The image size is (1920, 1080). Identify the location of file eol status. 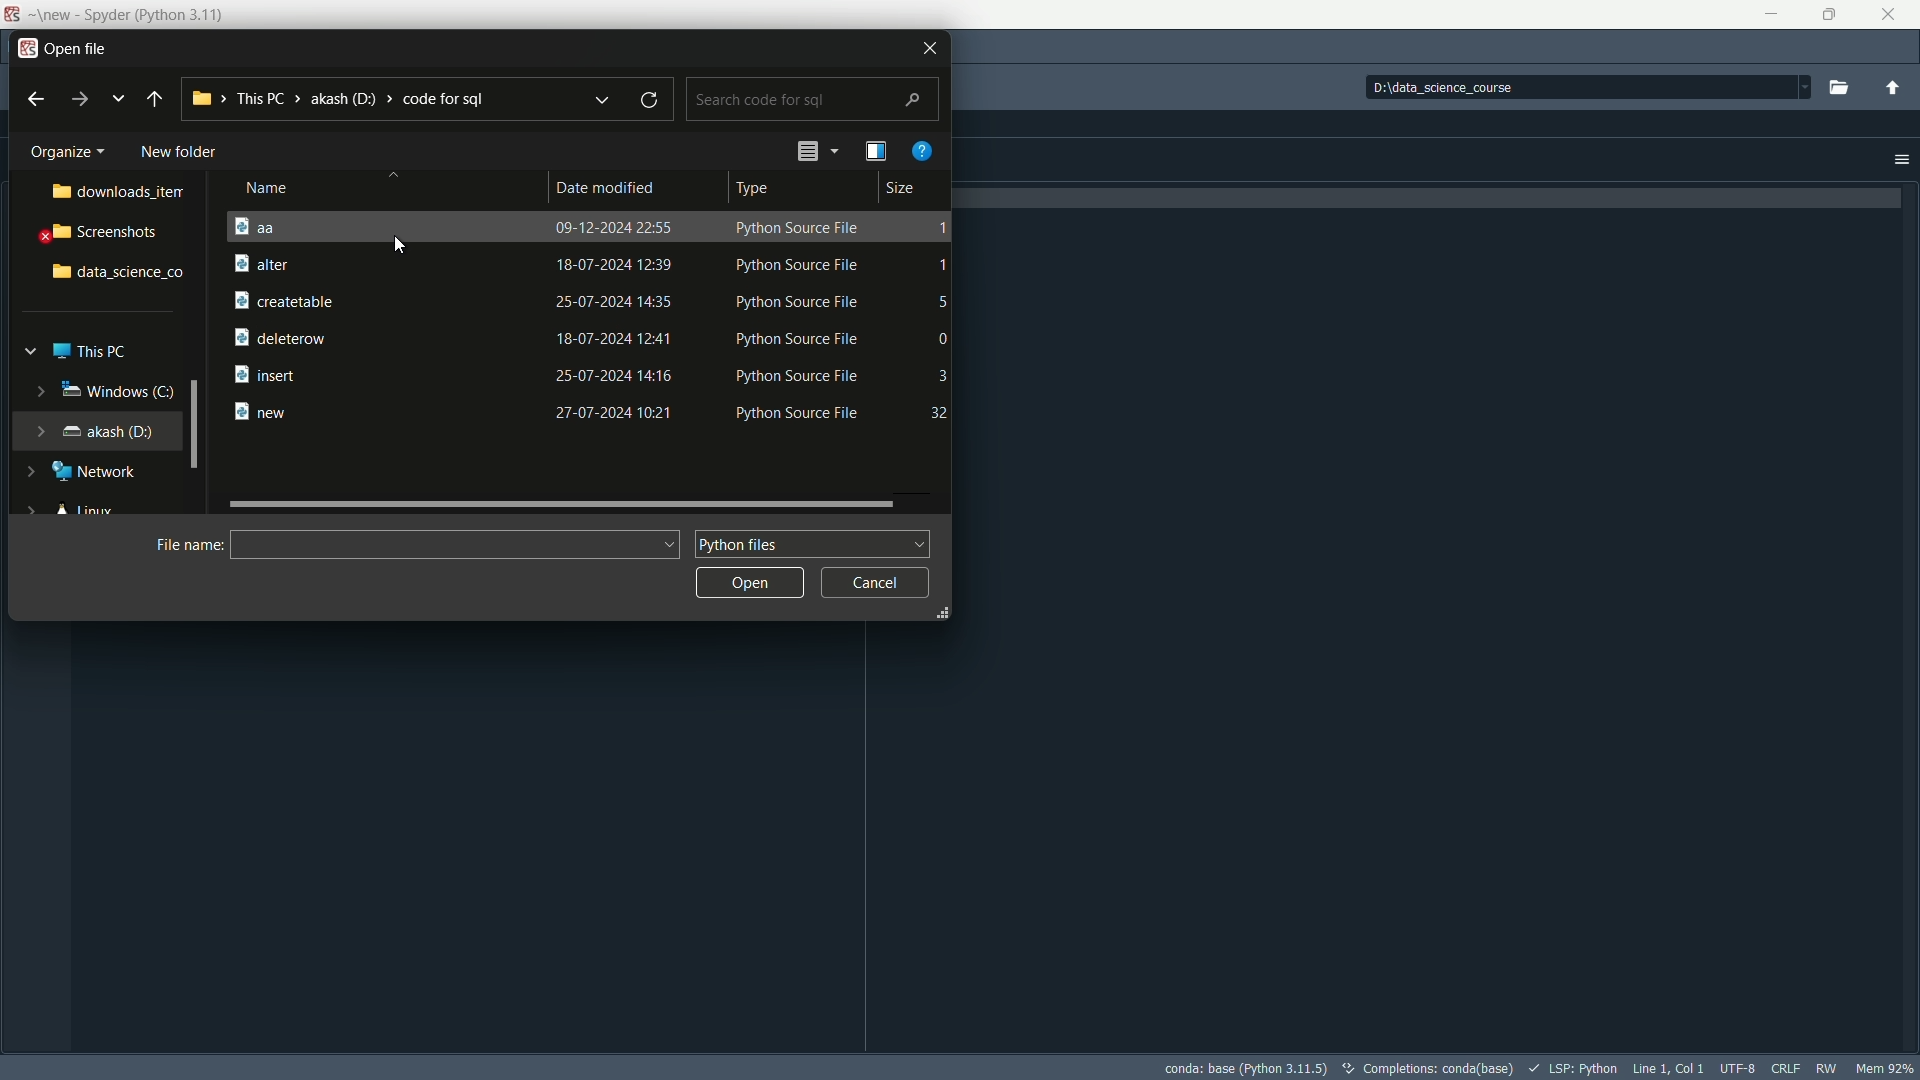
(1782, 1067).